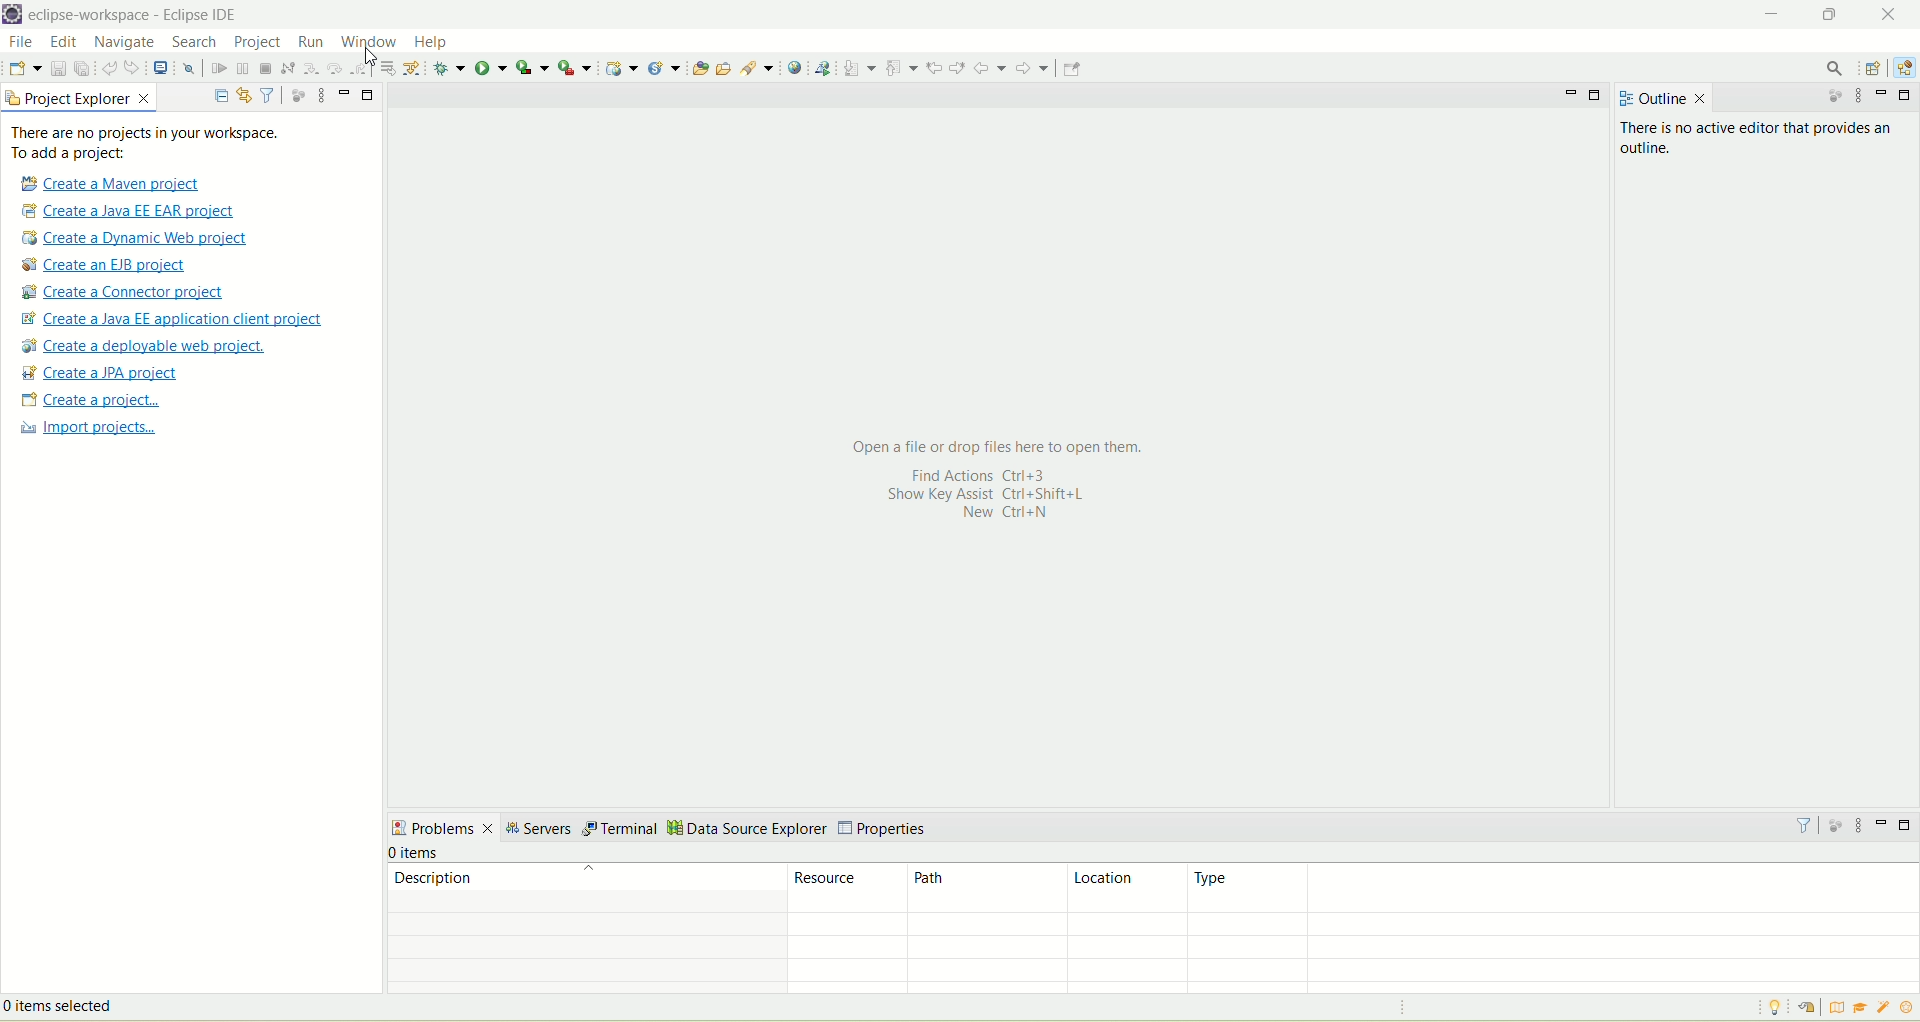 This screenshot has width=1920, height=1022. What do you see at coordinates (140, 17) in the screenshot?
I see `eclipse workspace-Eclipse IDE` at bounding box center [140, 17].